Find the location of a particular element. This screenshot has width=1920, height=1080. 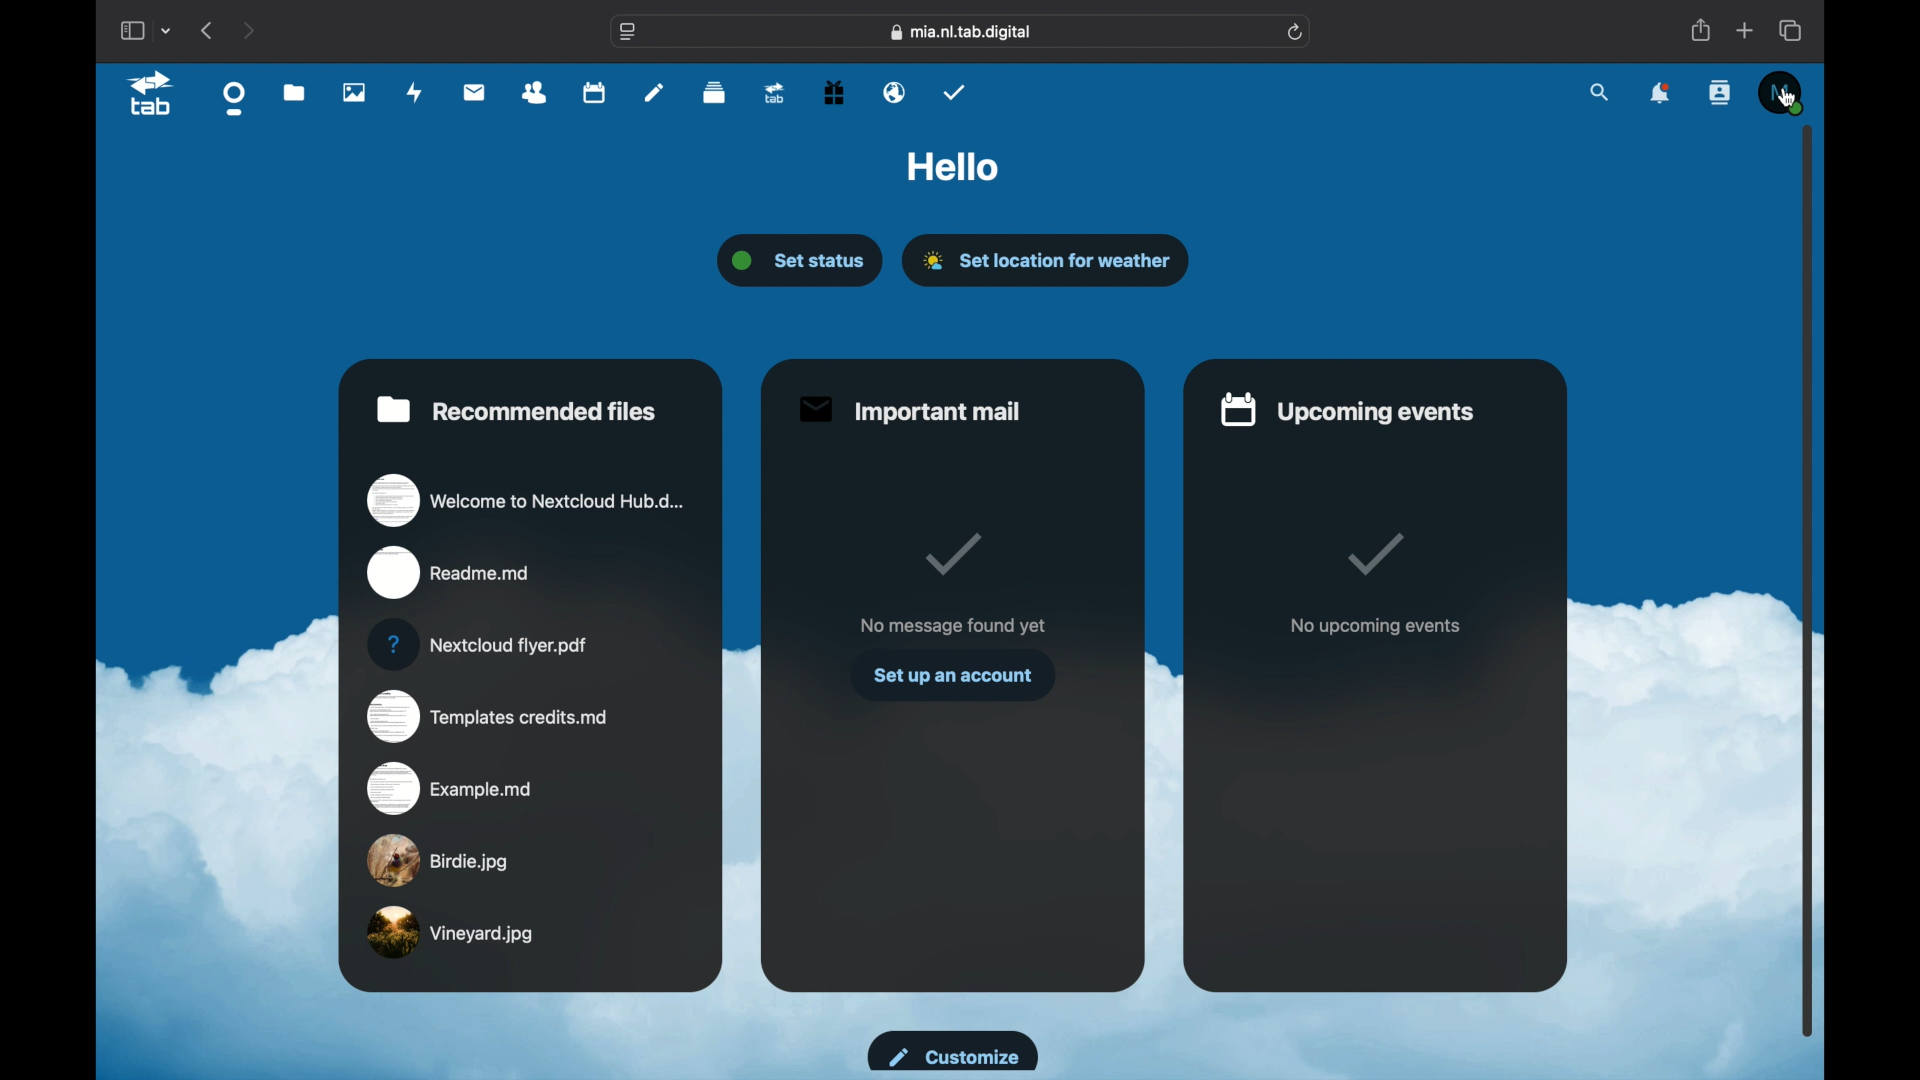

calendar is located at coordinates (593, 94).